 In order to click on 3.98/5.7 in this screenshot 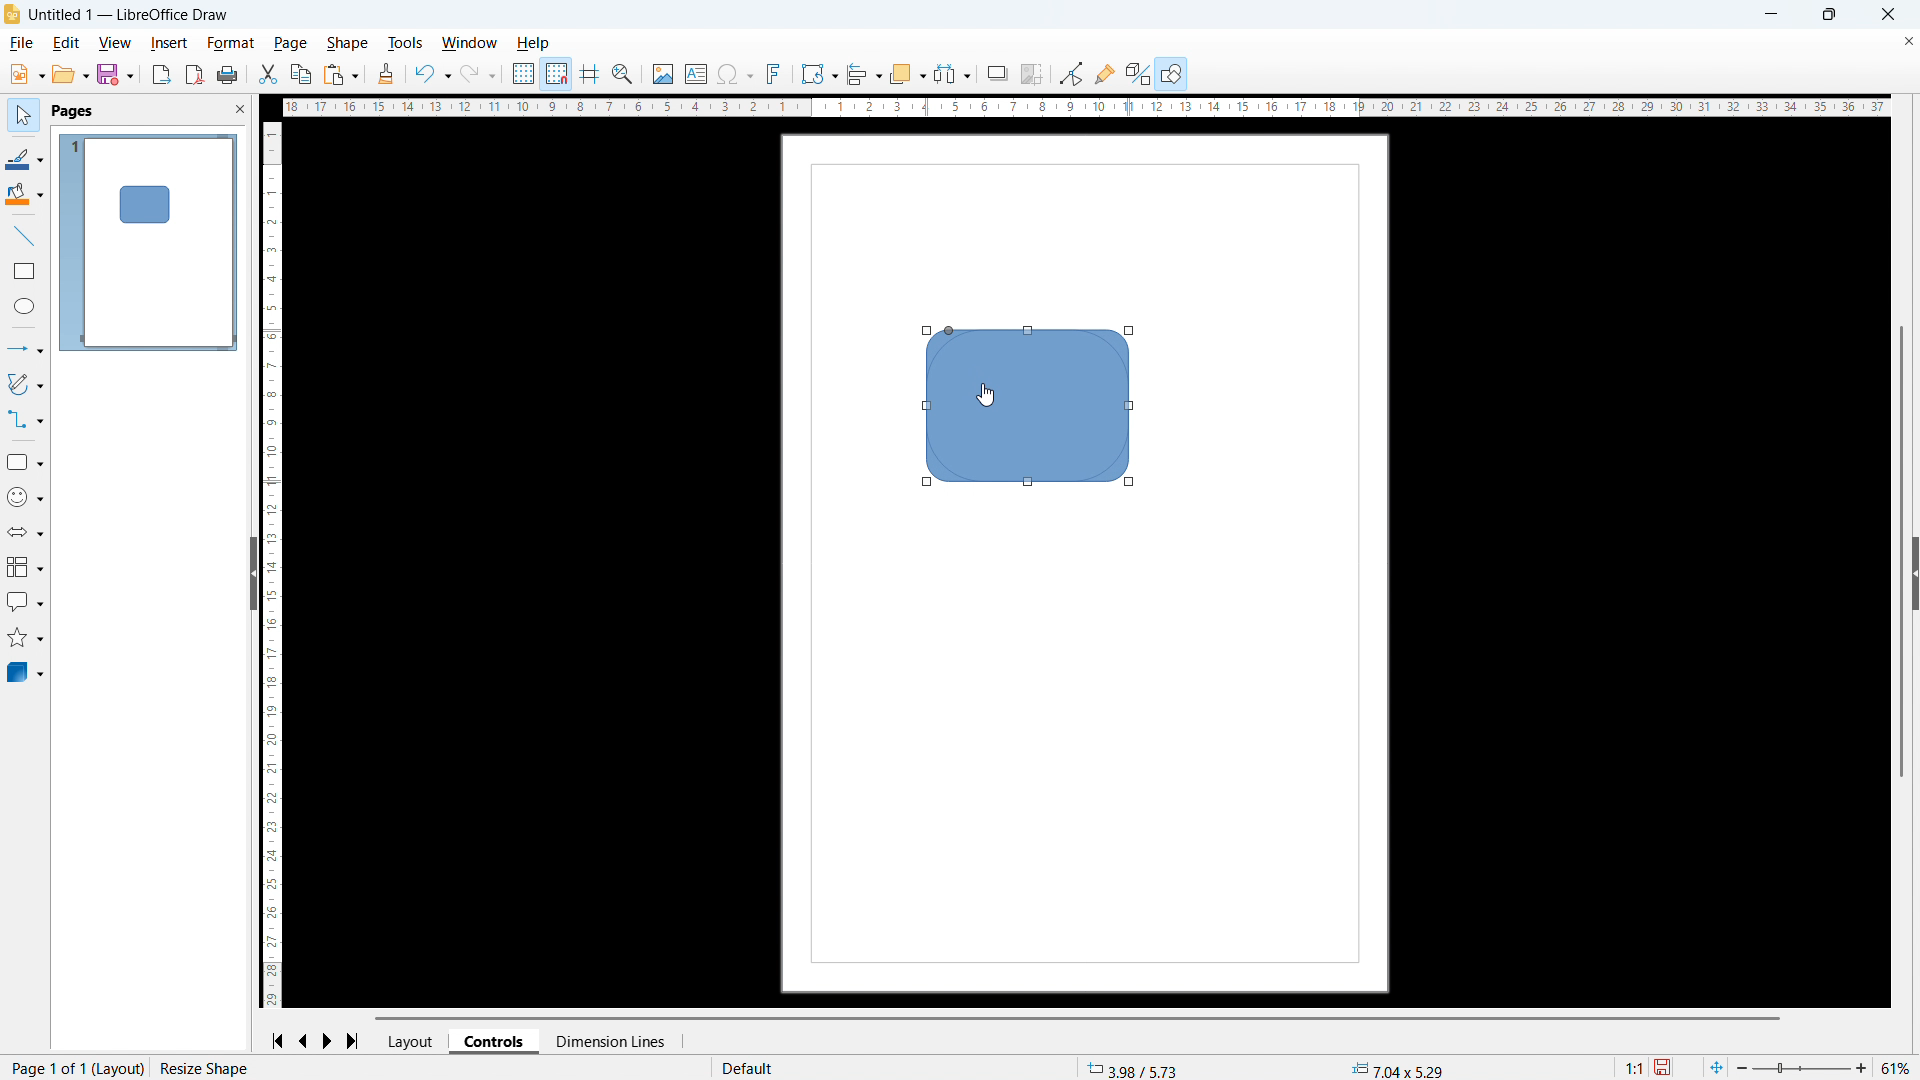, I will do `click(1137, 1068)`.